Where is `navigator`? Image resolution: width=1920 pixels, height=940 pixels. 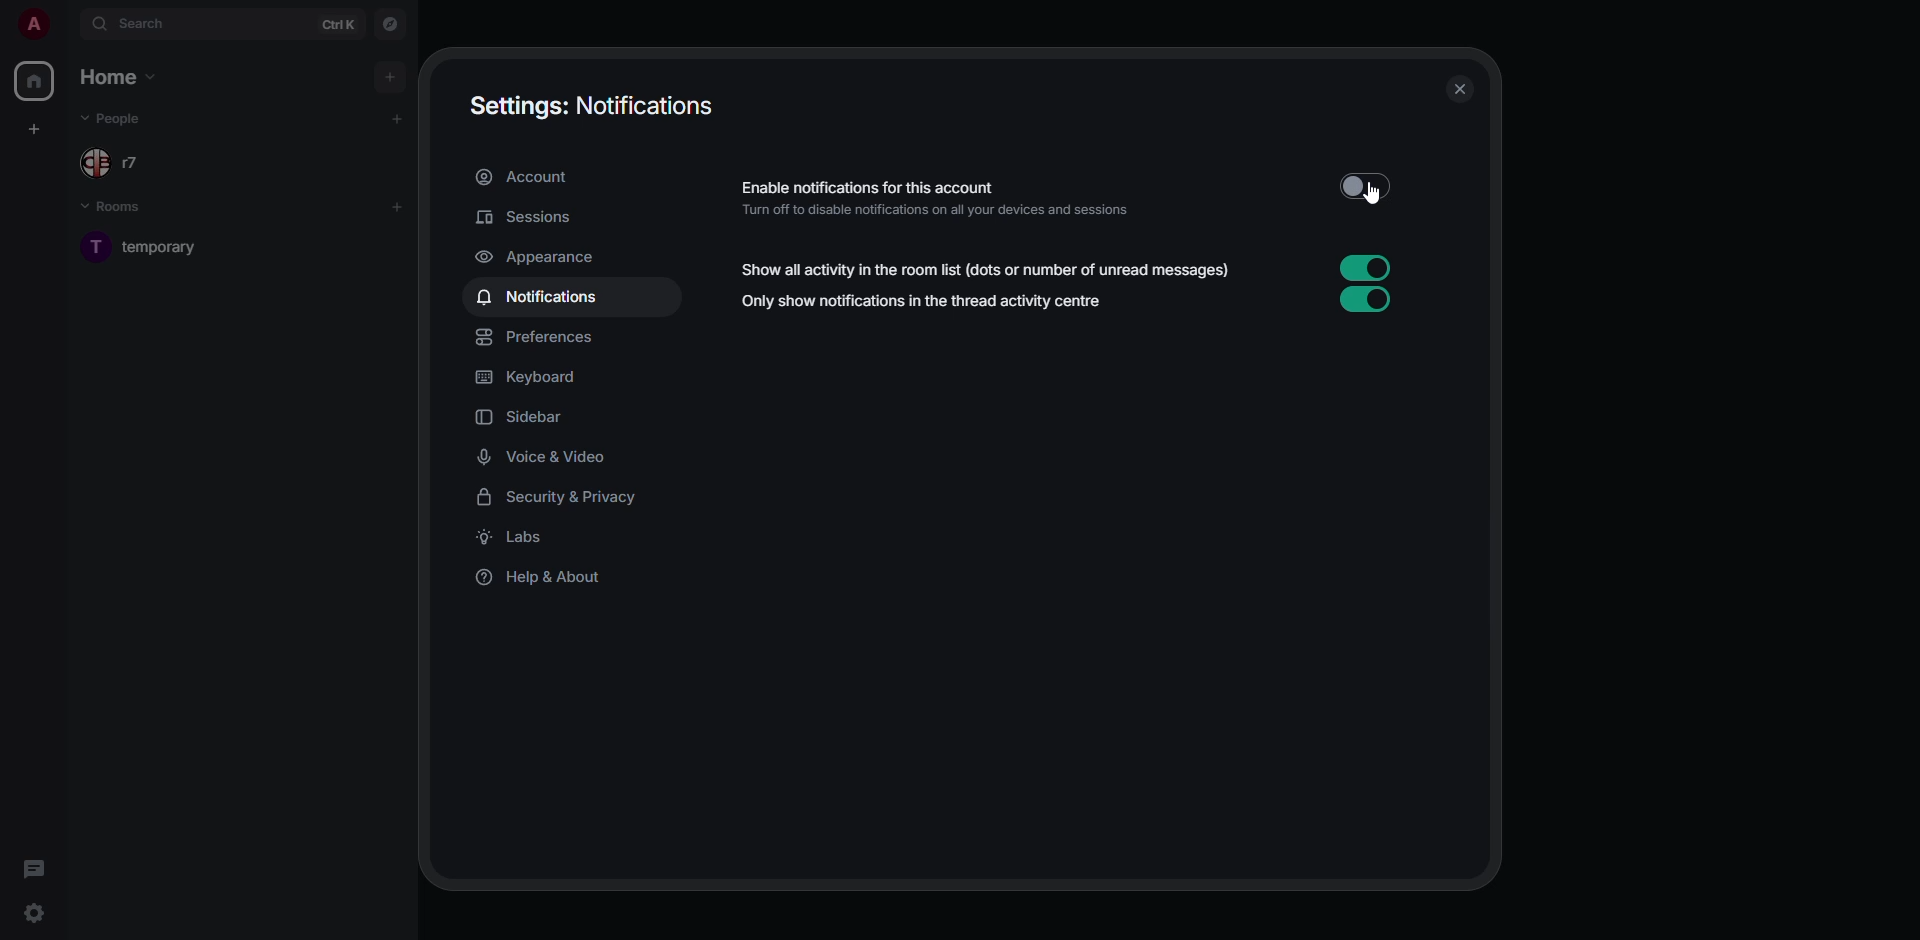 navigator is located at coordinates (392, 25).